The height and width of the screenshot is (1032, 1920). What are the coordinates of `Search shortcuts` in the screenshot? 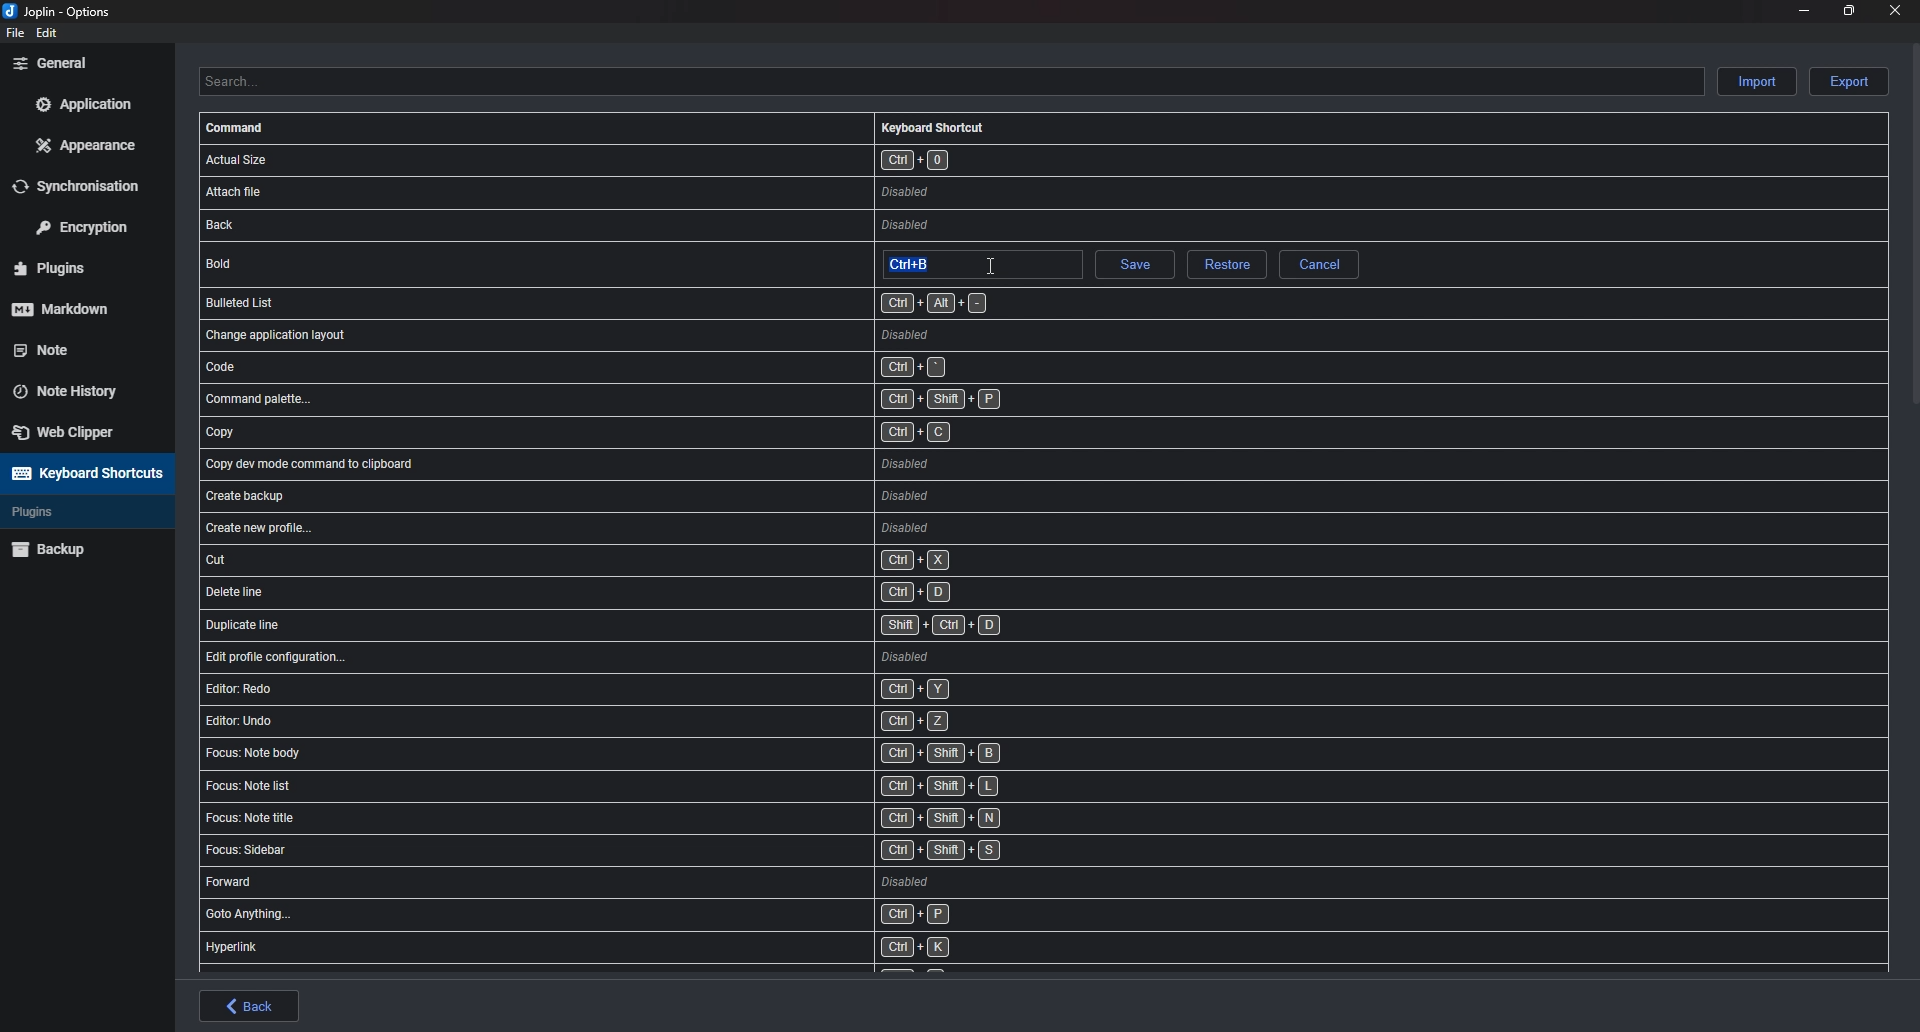 It's located at (950, 81).